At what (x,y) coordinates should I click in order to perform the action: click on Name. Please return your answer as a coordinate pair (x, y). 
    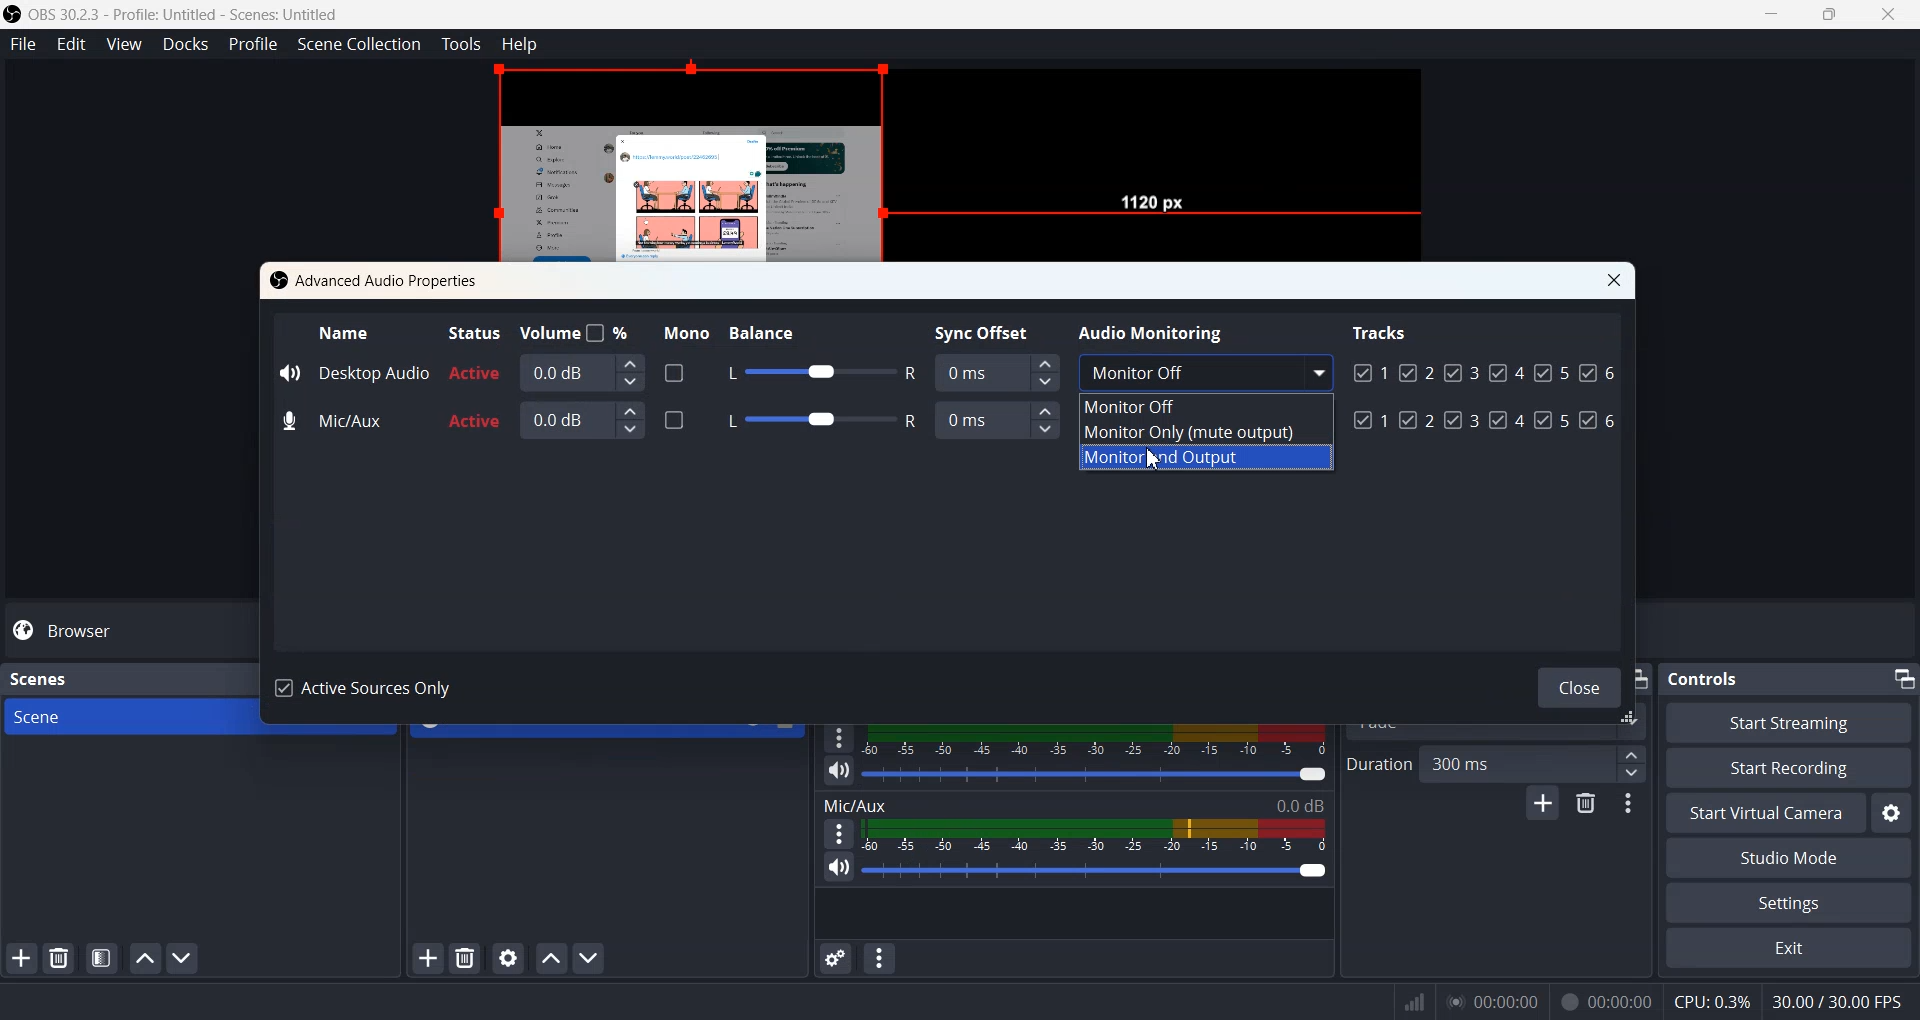
    Looking at the image, I should click on (346, 331).